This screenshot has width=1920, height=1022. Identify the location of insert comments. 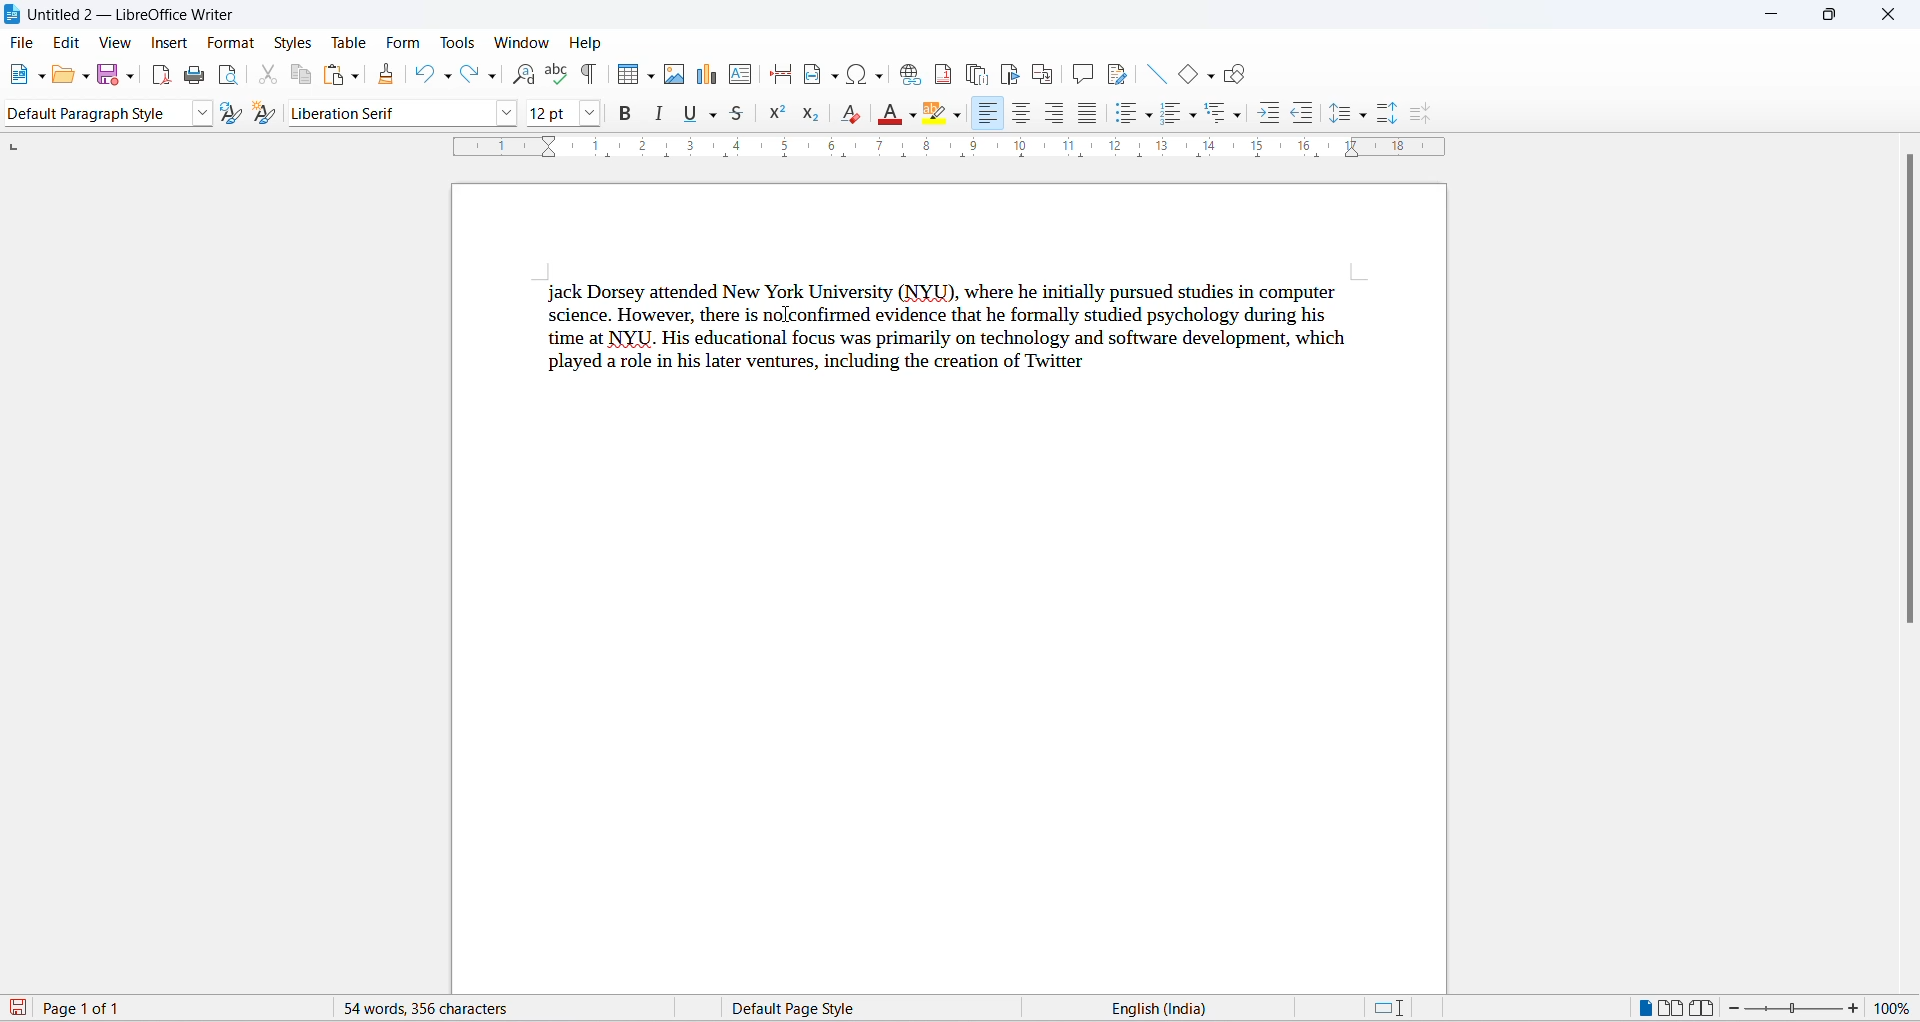
(1082, 72).